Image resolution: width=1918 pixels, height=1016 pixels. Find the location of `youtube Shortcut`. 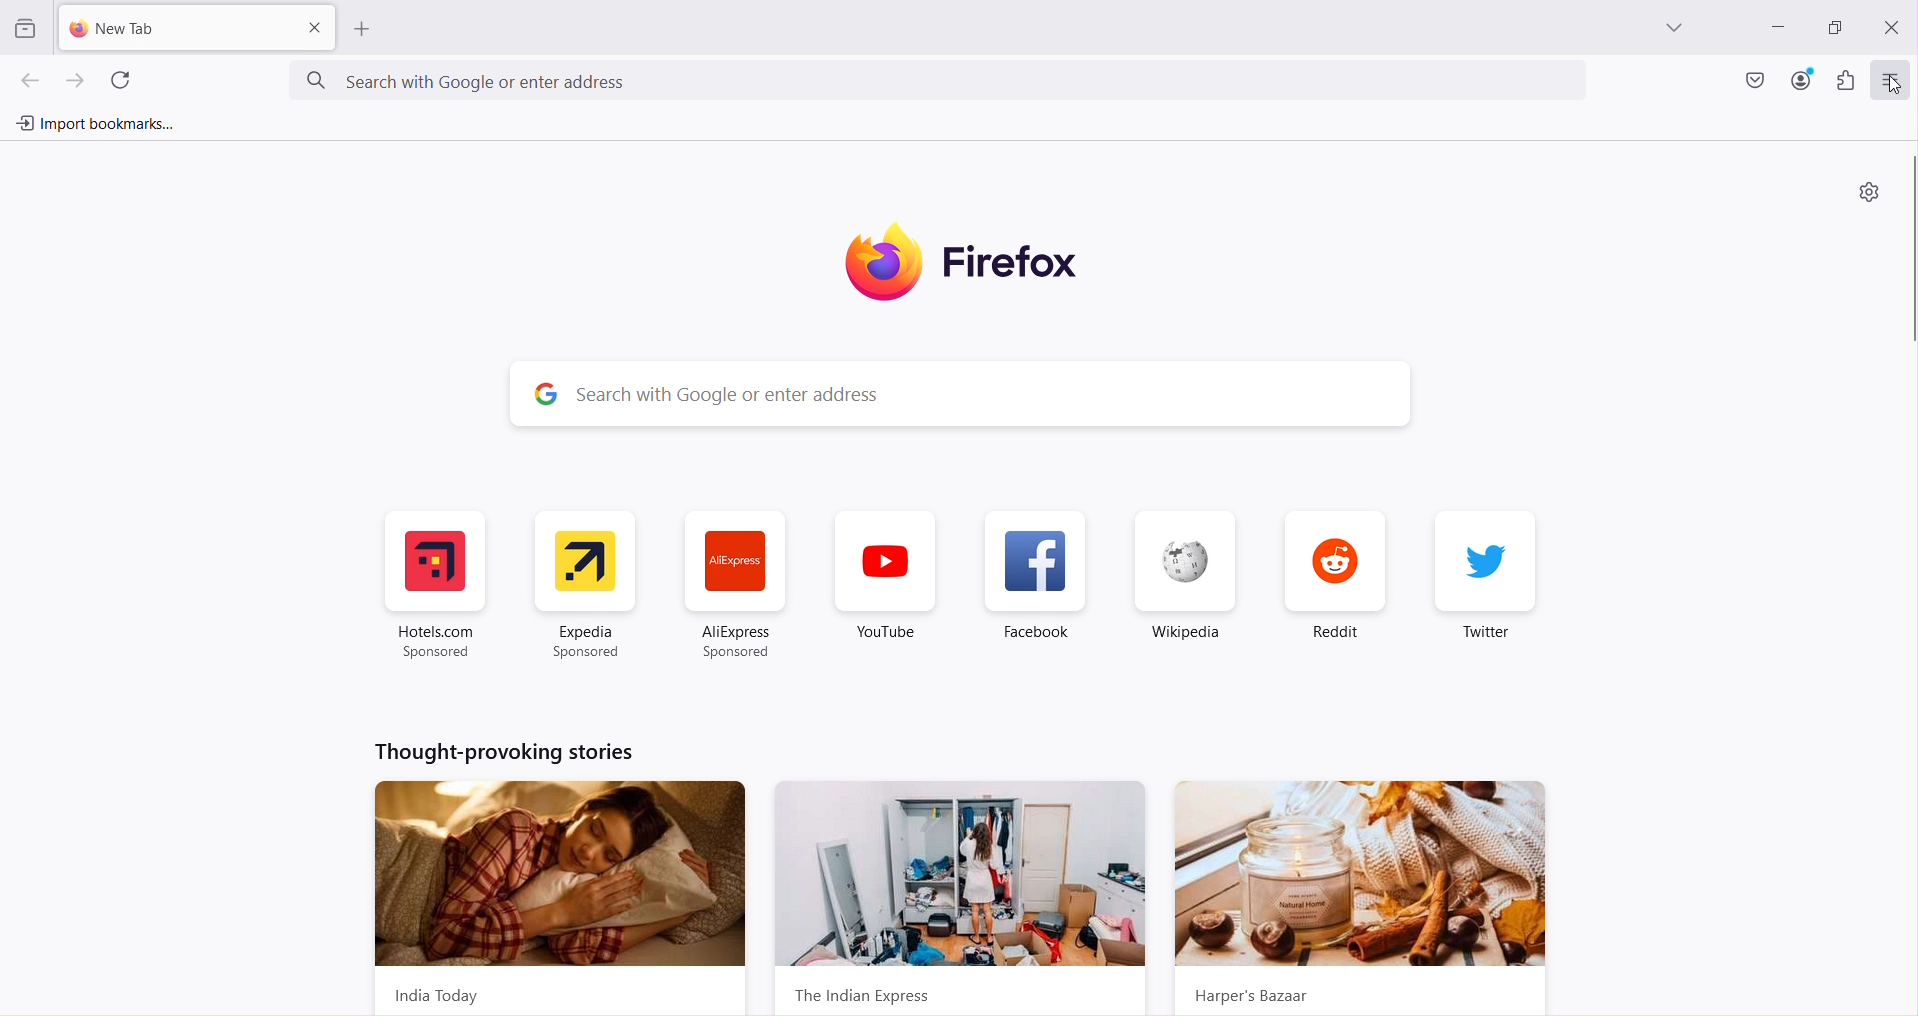

youtube Shortcut is located at coordinates (885, 586).